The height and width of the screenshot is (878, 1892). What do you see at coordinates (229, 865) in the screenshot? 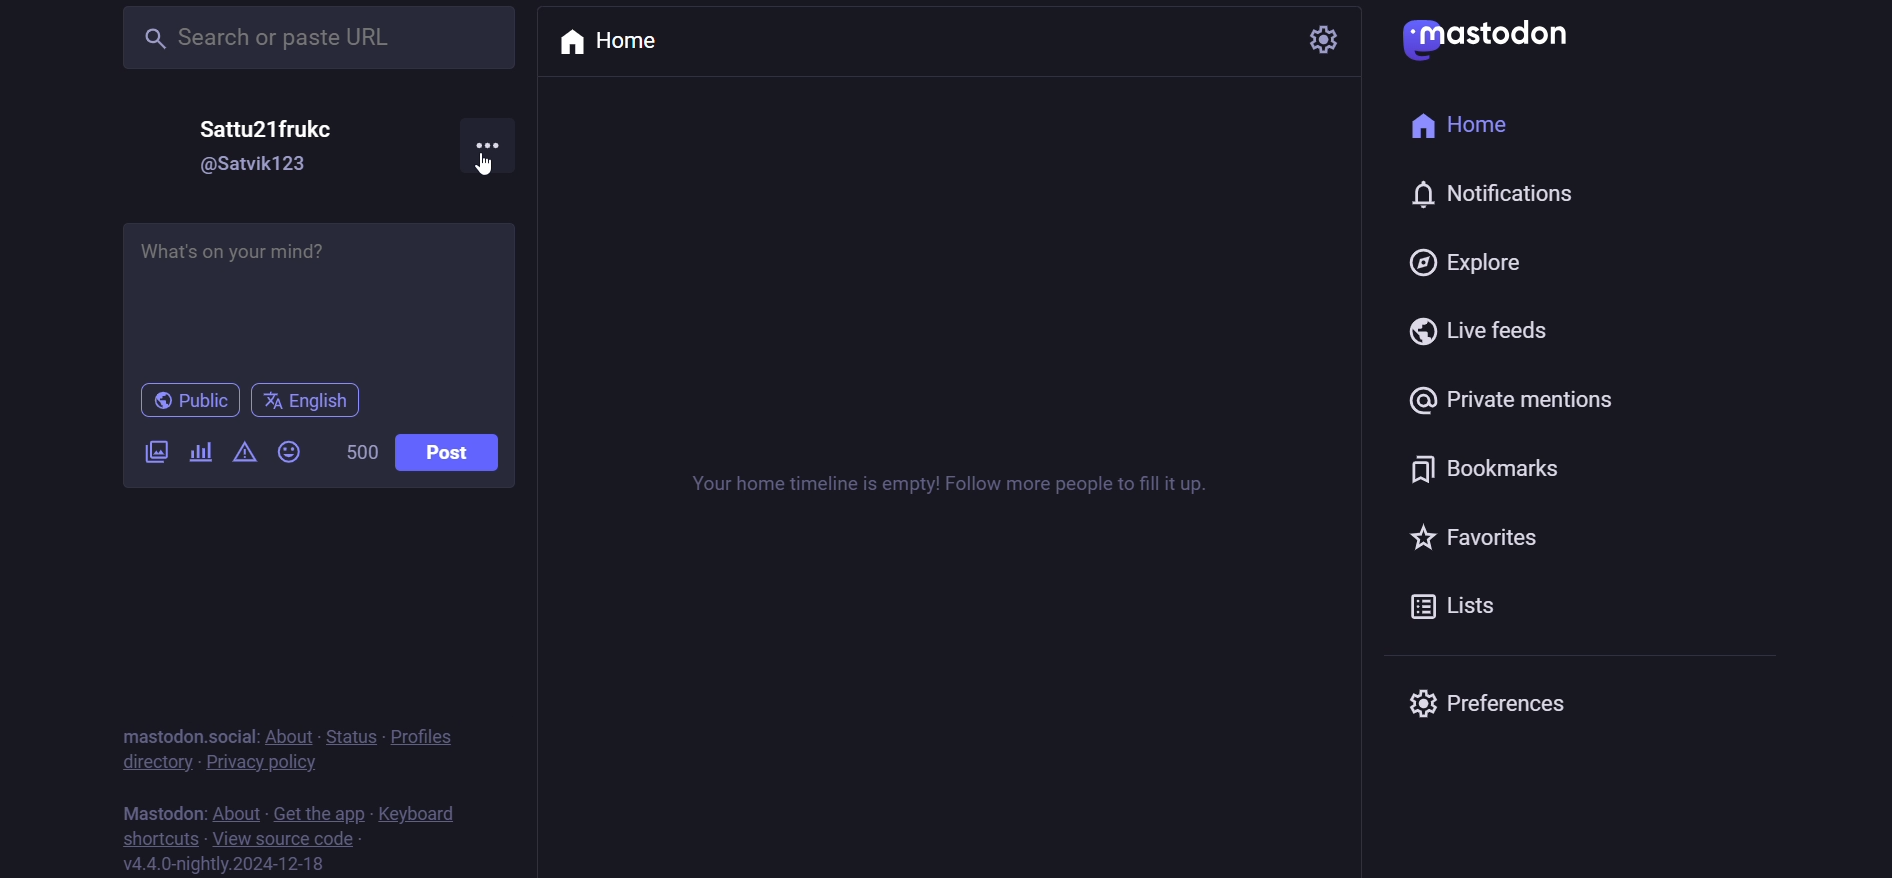
I see `version` at bounding box center [229, 865].